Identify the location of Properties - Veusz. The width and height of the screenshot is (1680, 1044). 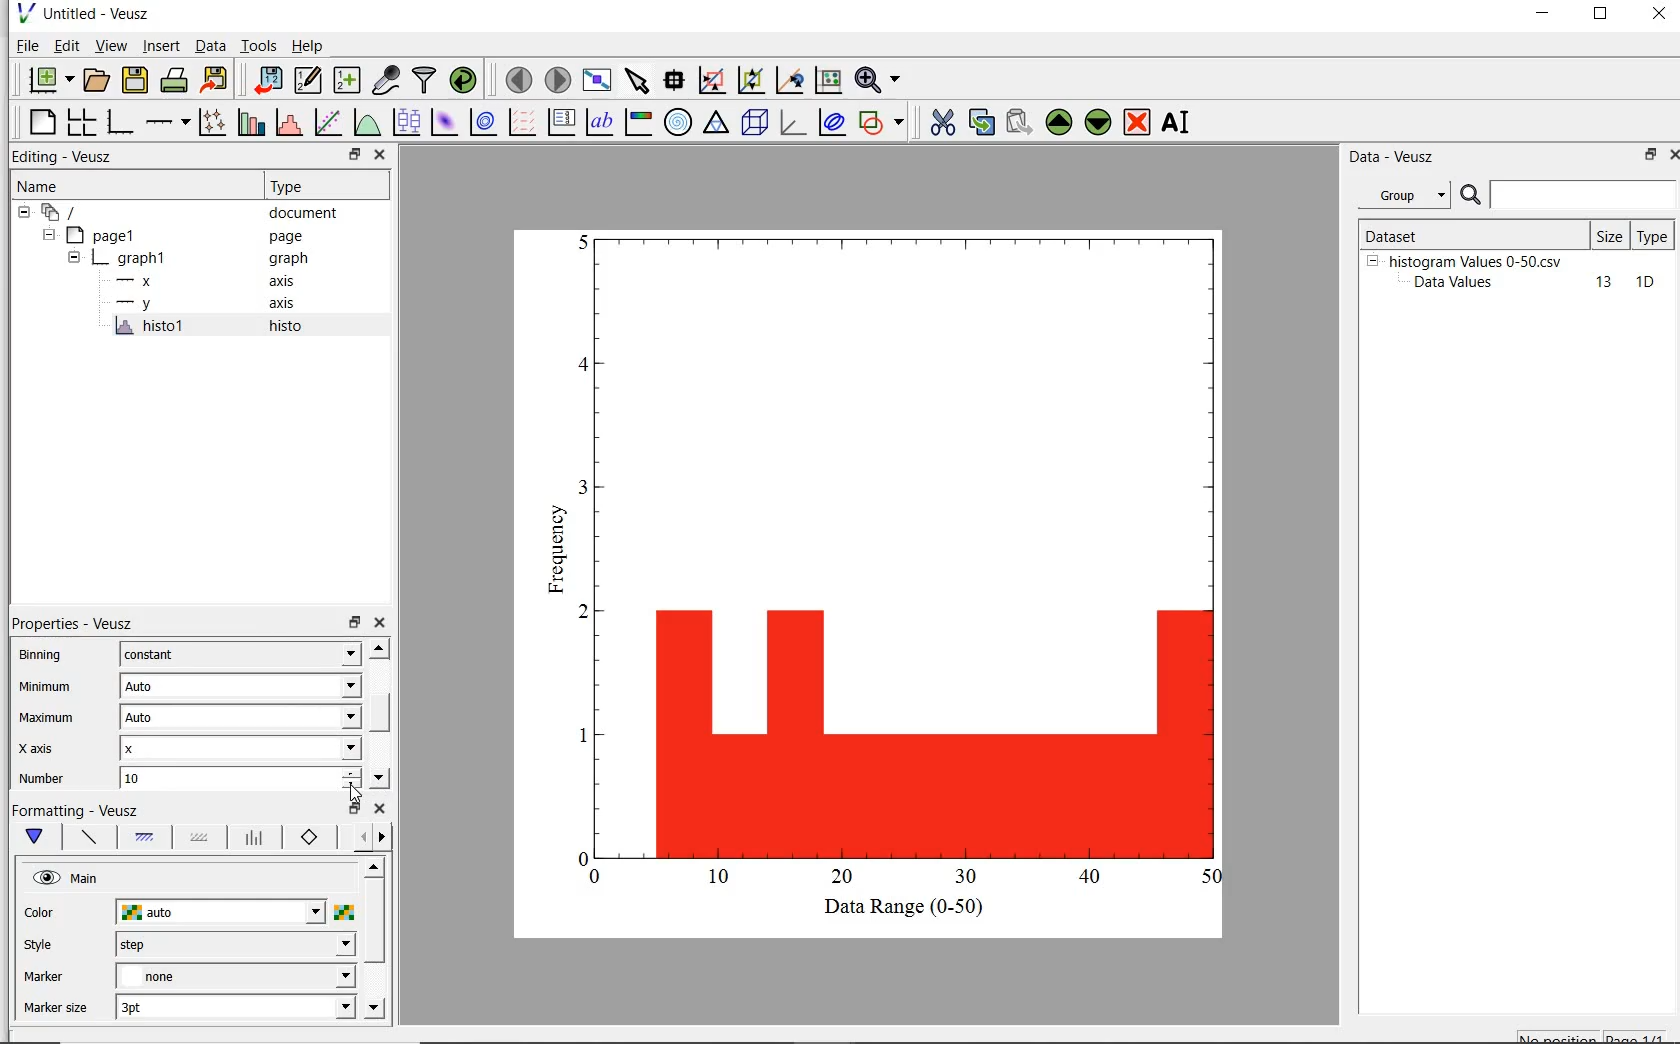
(71, 622).